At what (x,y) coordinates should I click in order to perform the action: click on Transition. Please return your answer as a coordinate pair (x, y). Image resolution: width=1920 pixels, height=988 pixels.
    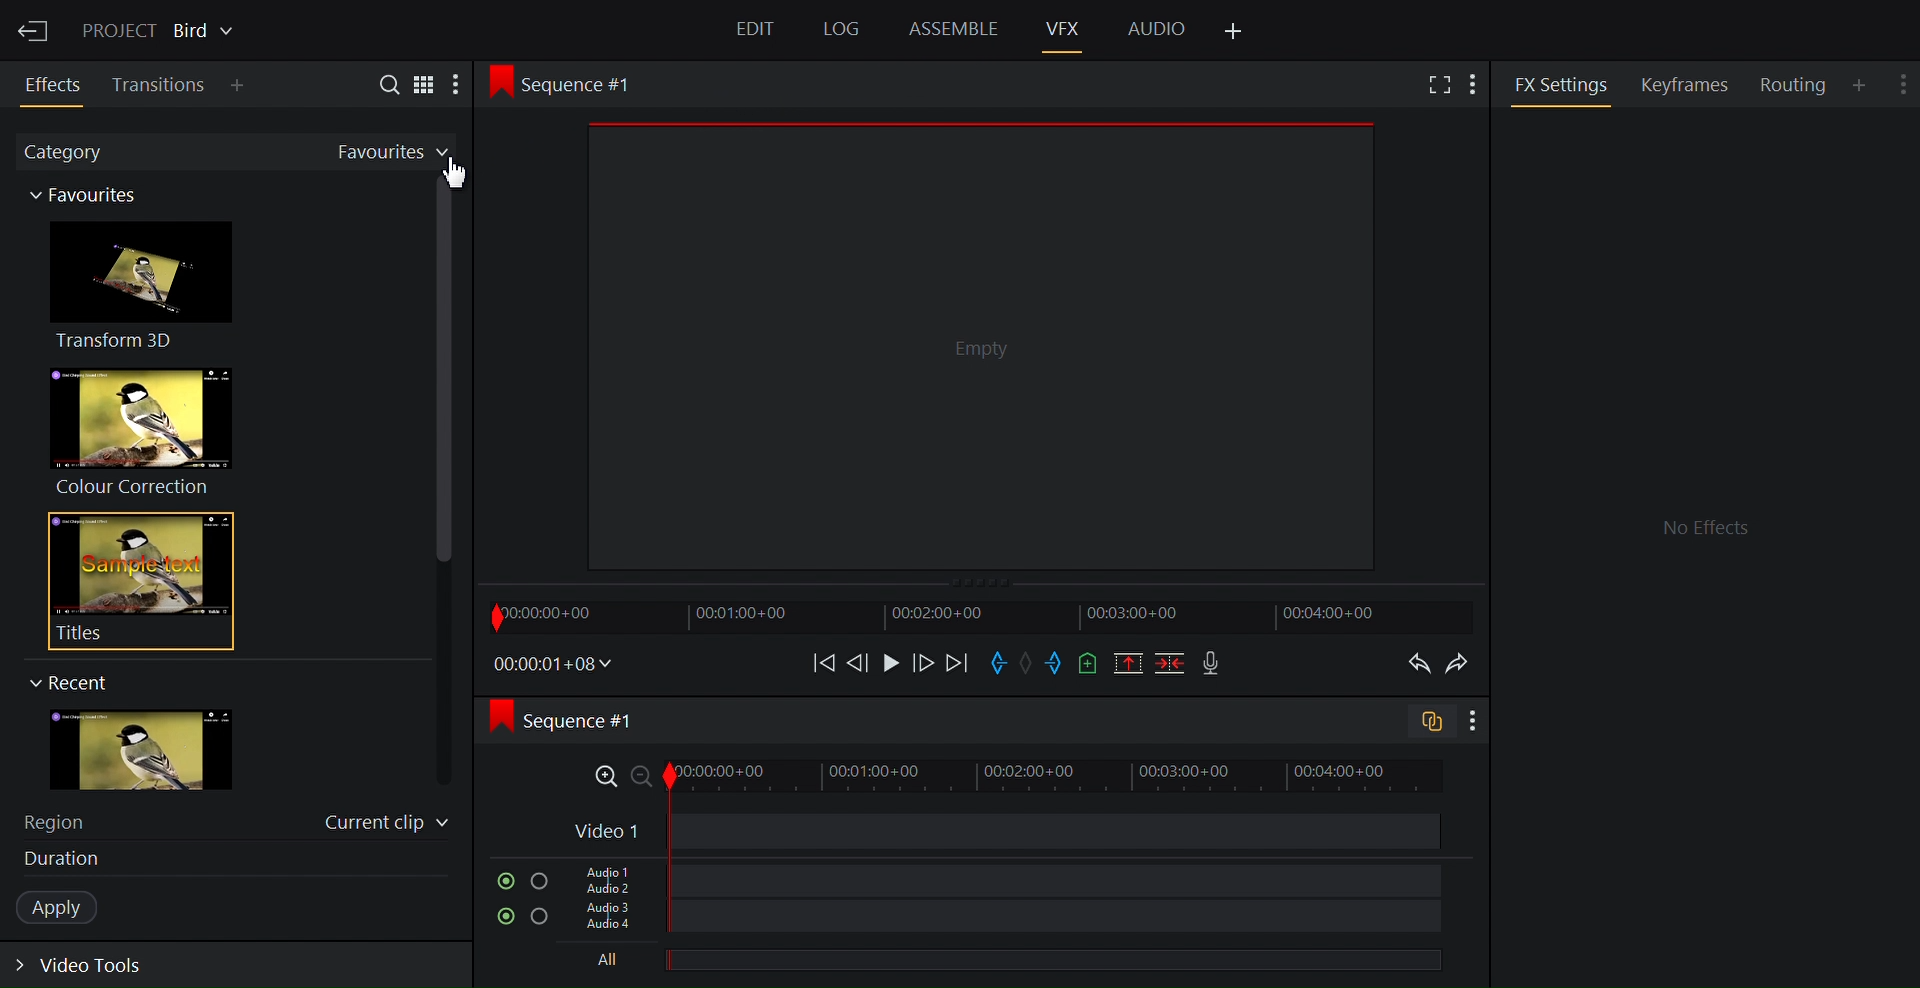
    Looking at the image, I should click on (160, 85).